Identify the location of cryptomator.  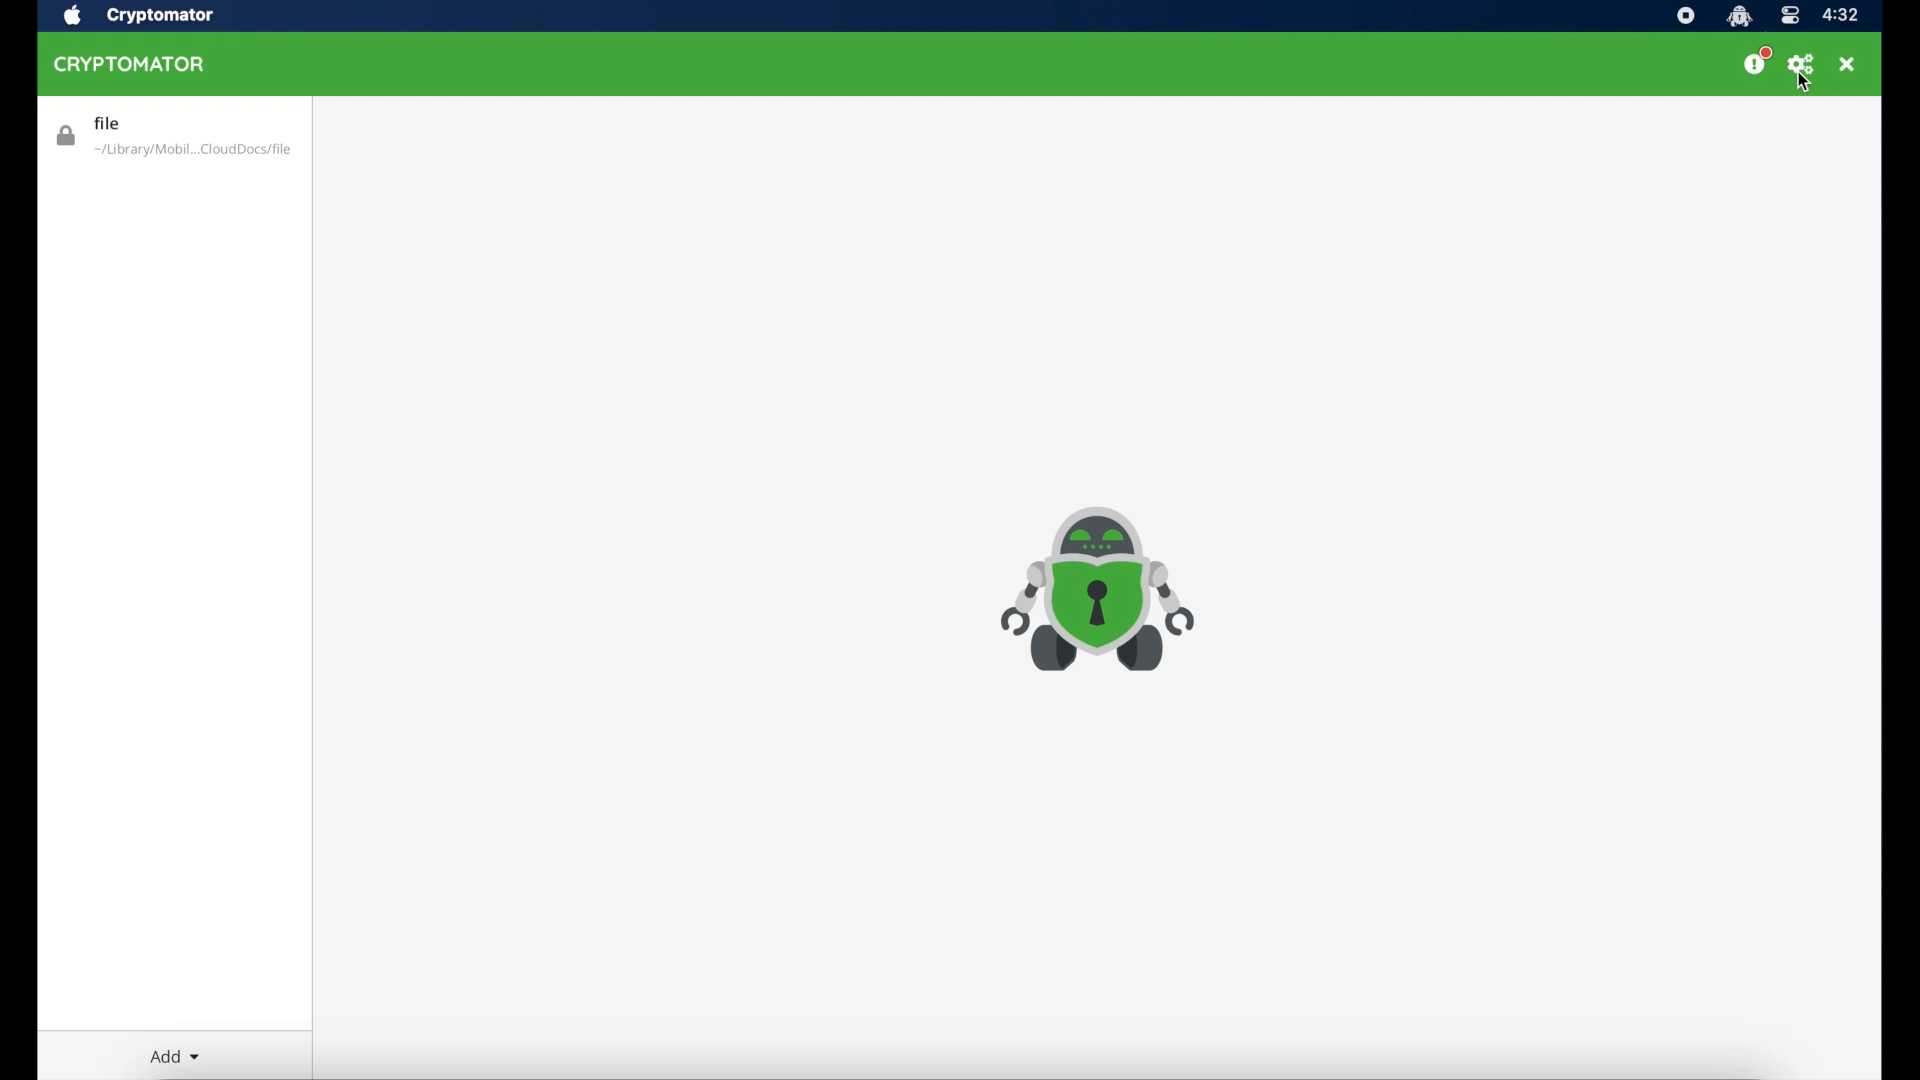
(1738, 16).